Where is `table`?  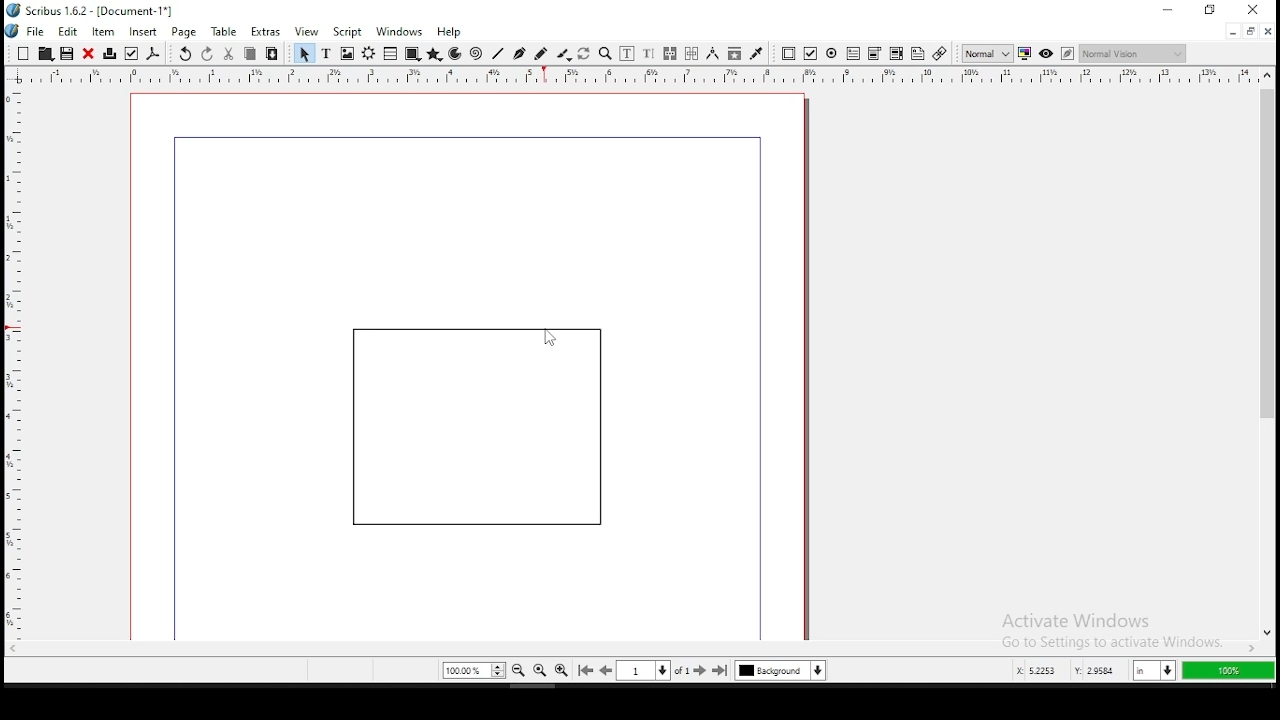 table is located at coordinates (390, 53).